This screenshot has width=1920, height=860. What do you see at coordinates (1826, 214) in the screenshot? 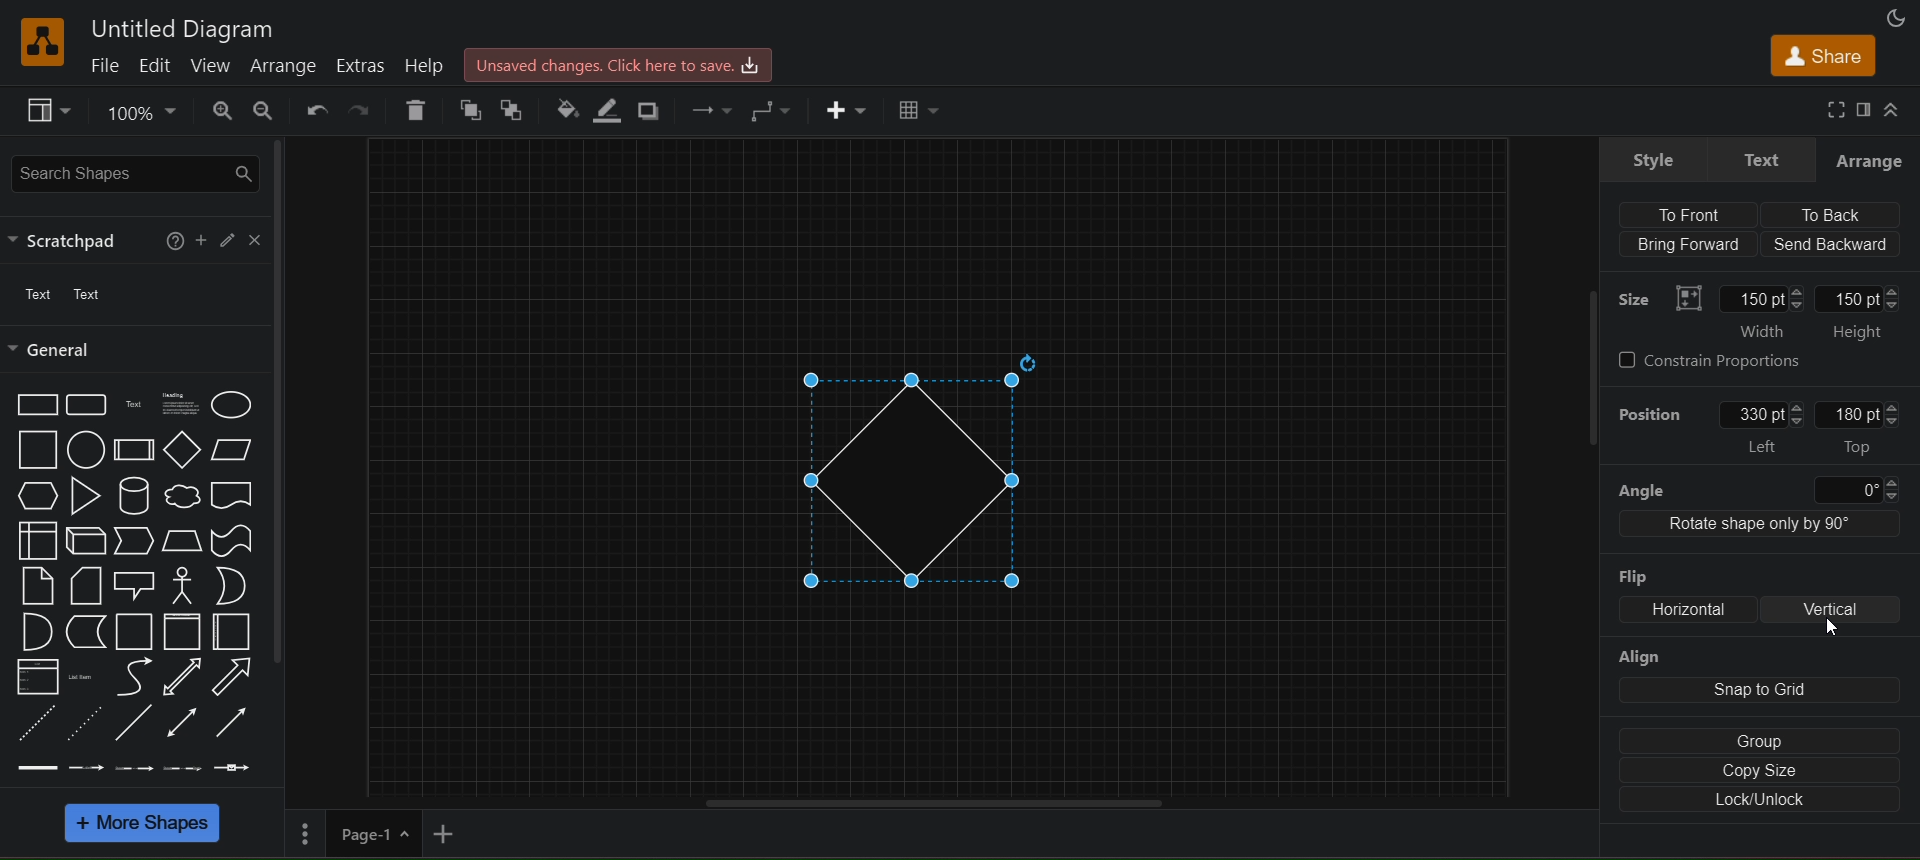
I see `to back` at bounding box center [1826, 214].